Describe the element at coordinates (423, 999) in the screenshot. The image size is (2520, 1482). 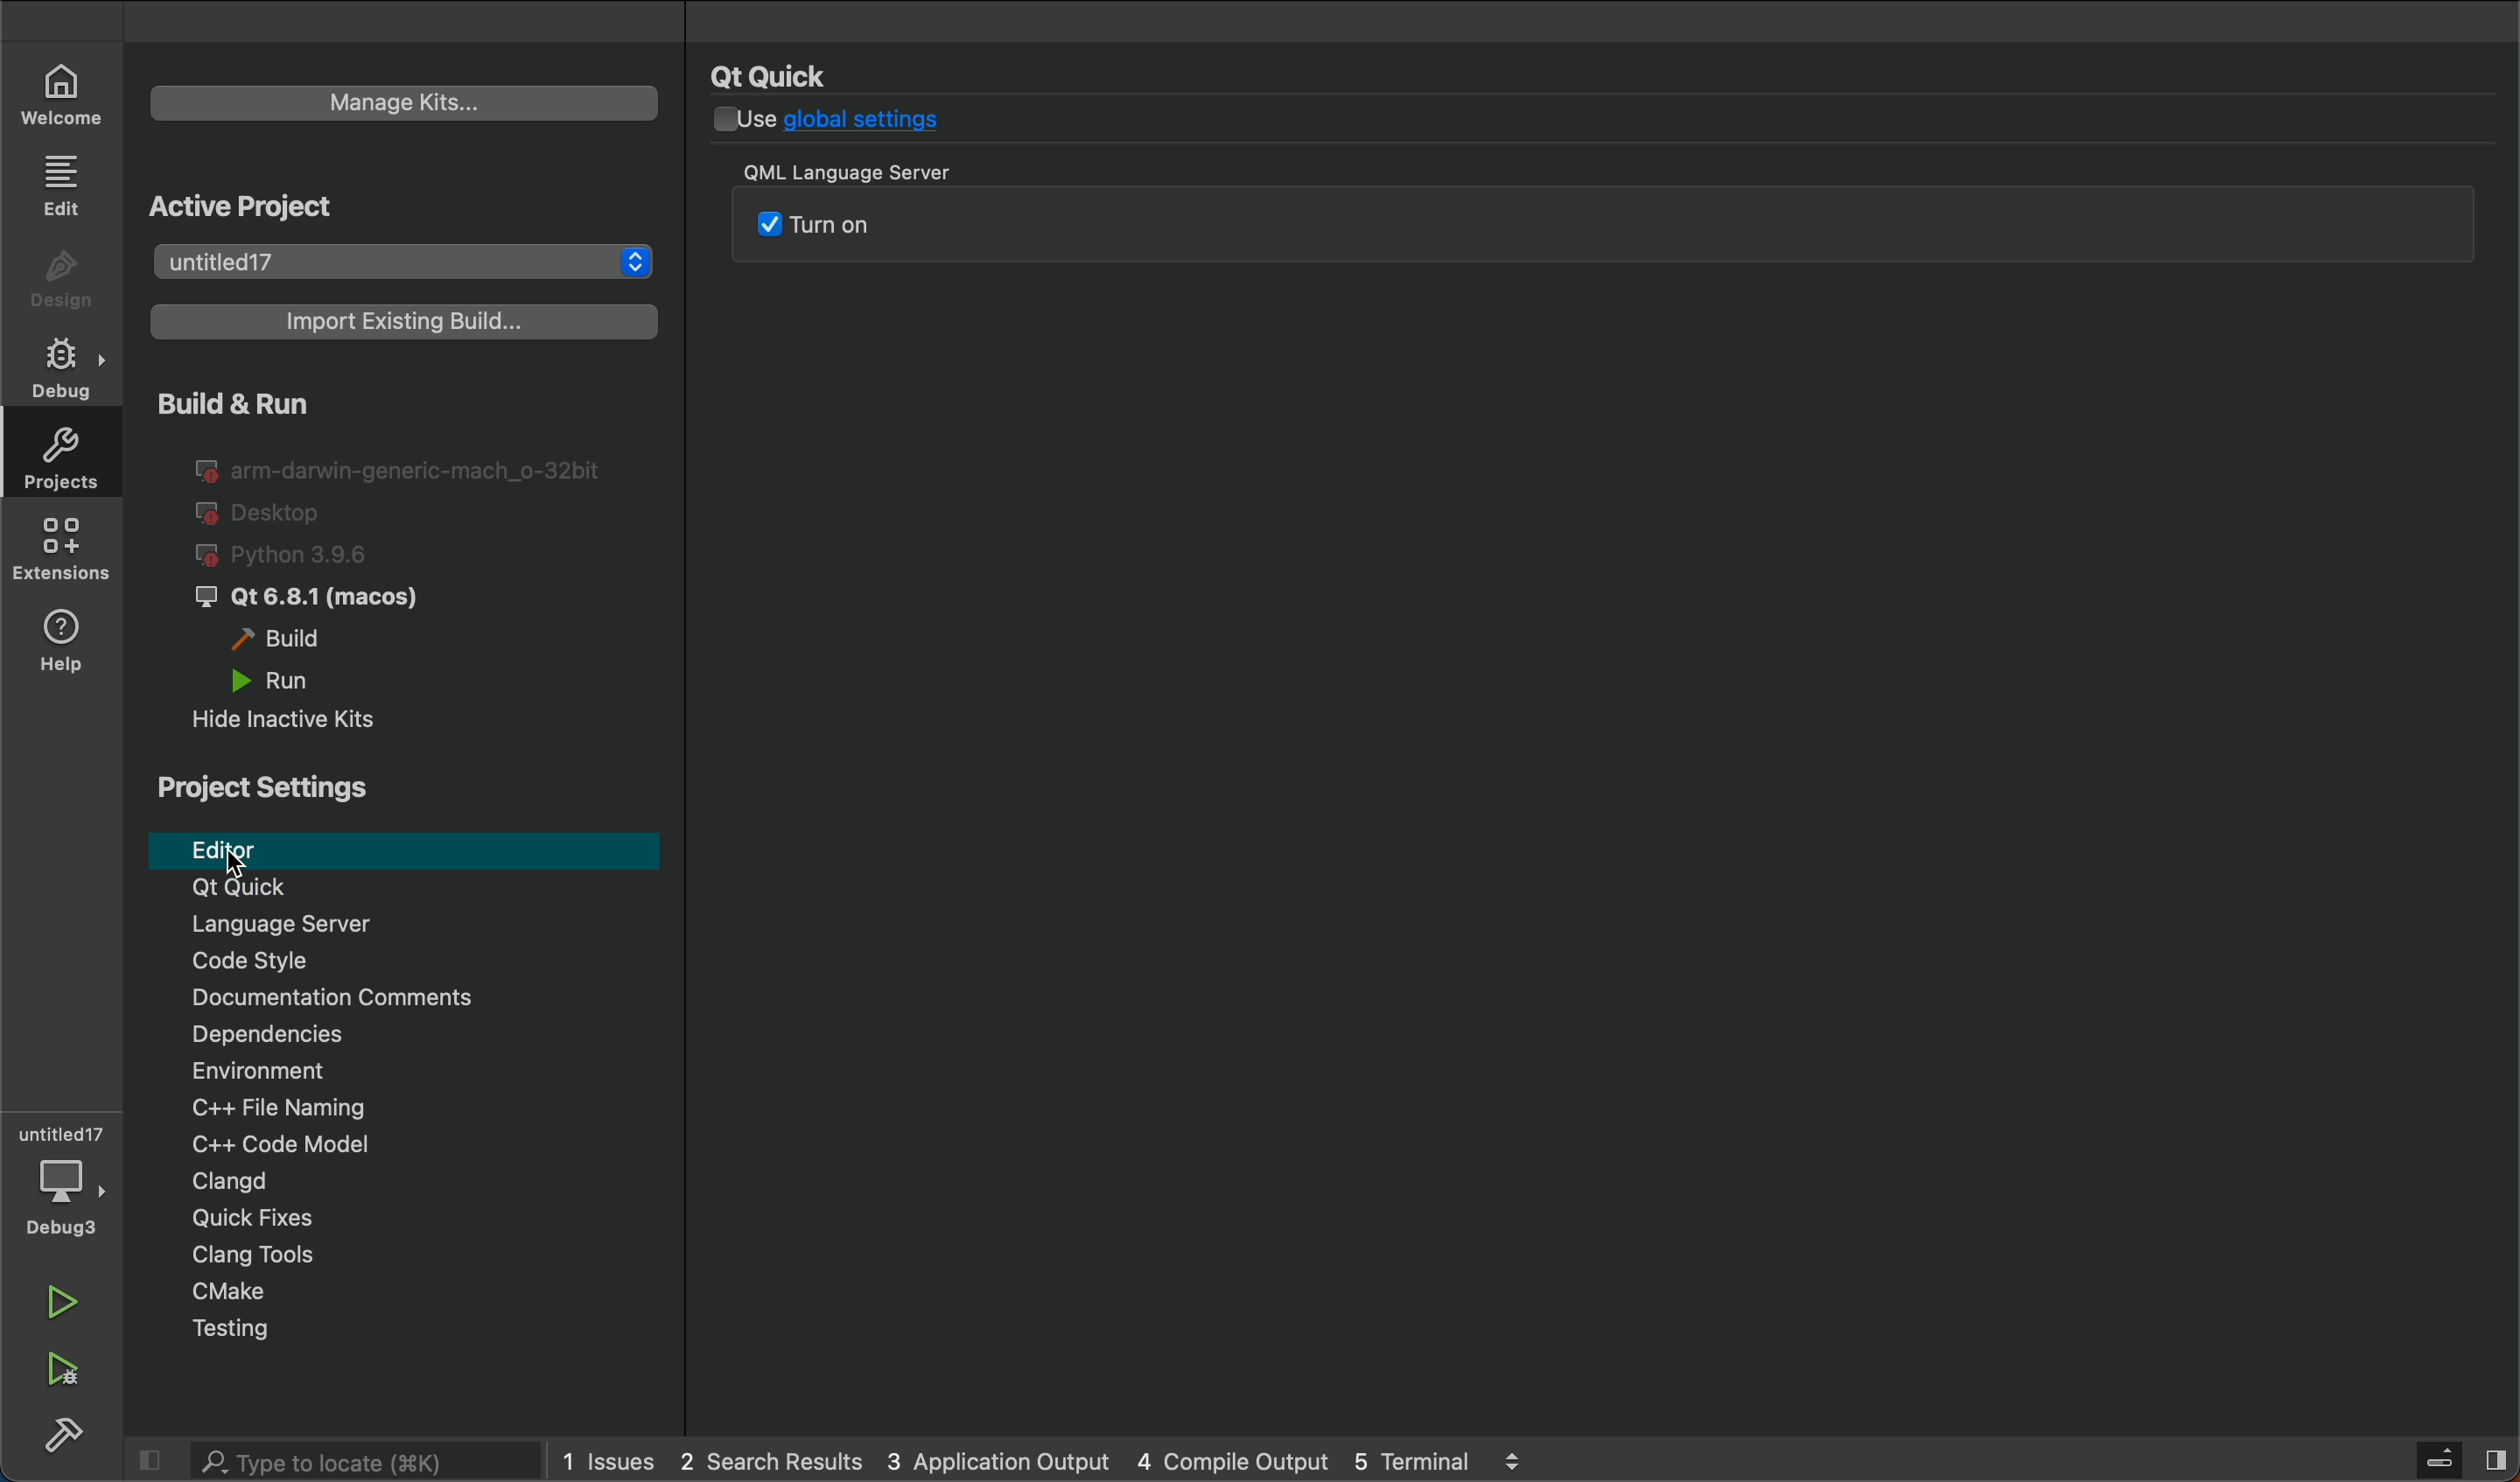
I see `comments` at that location.